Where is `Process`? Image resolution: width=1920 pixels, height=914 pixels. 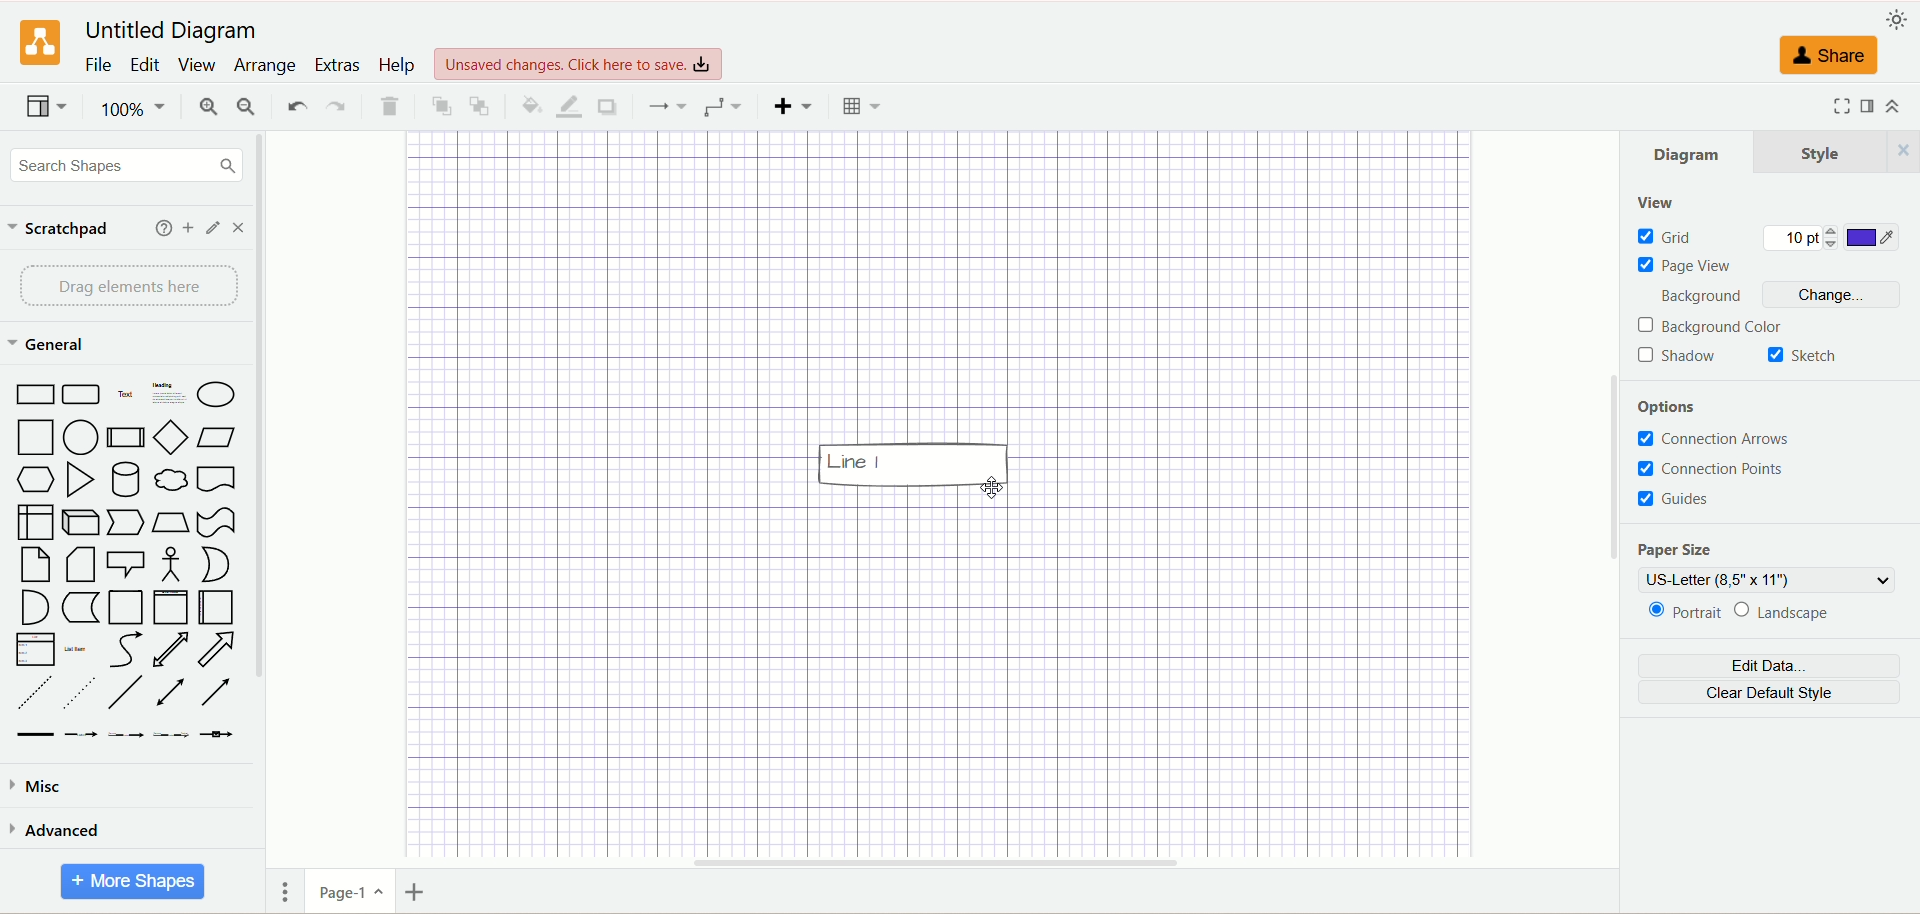
Process is located at coordinates (124, 438).